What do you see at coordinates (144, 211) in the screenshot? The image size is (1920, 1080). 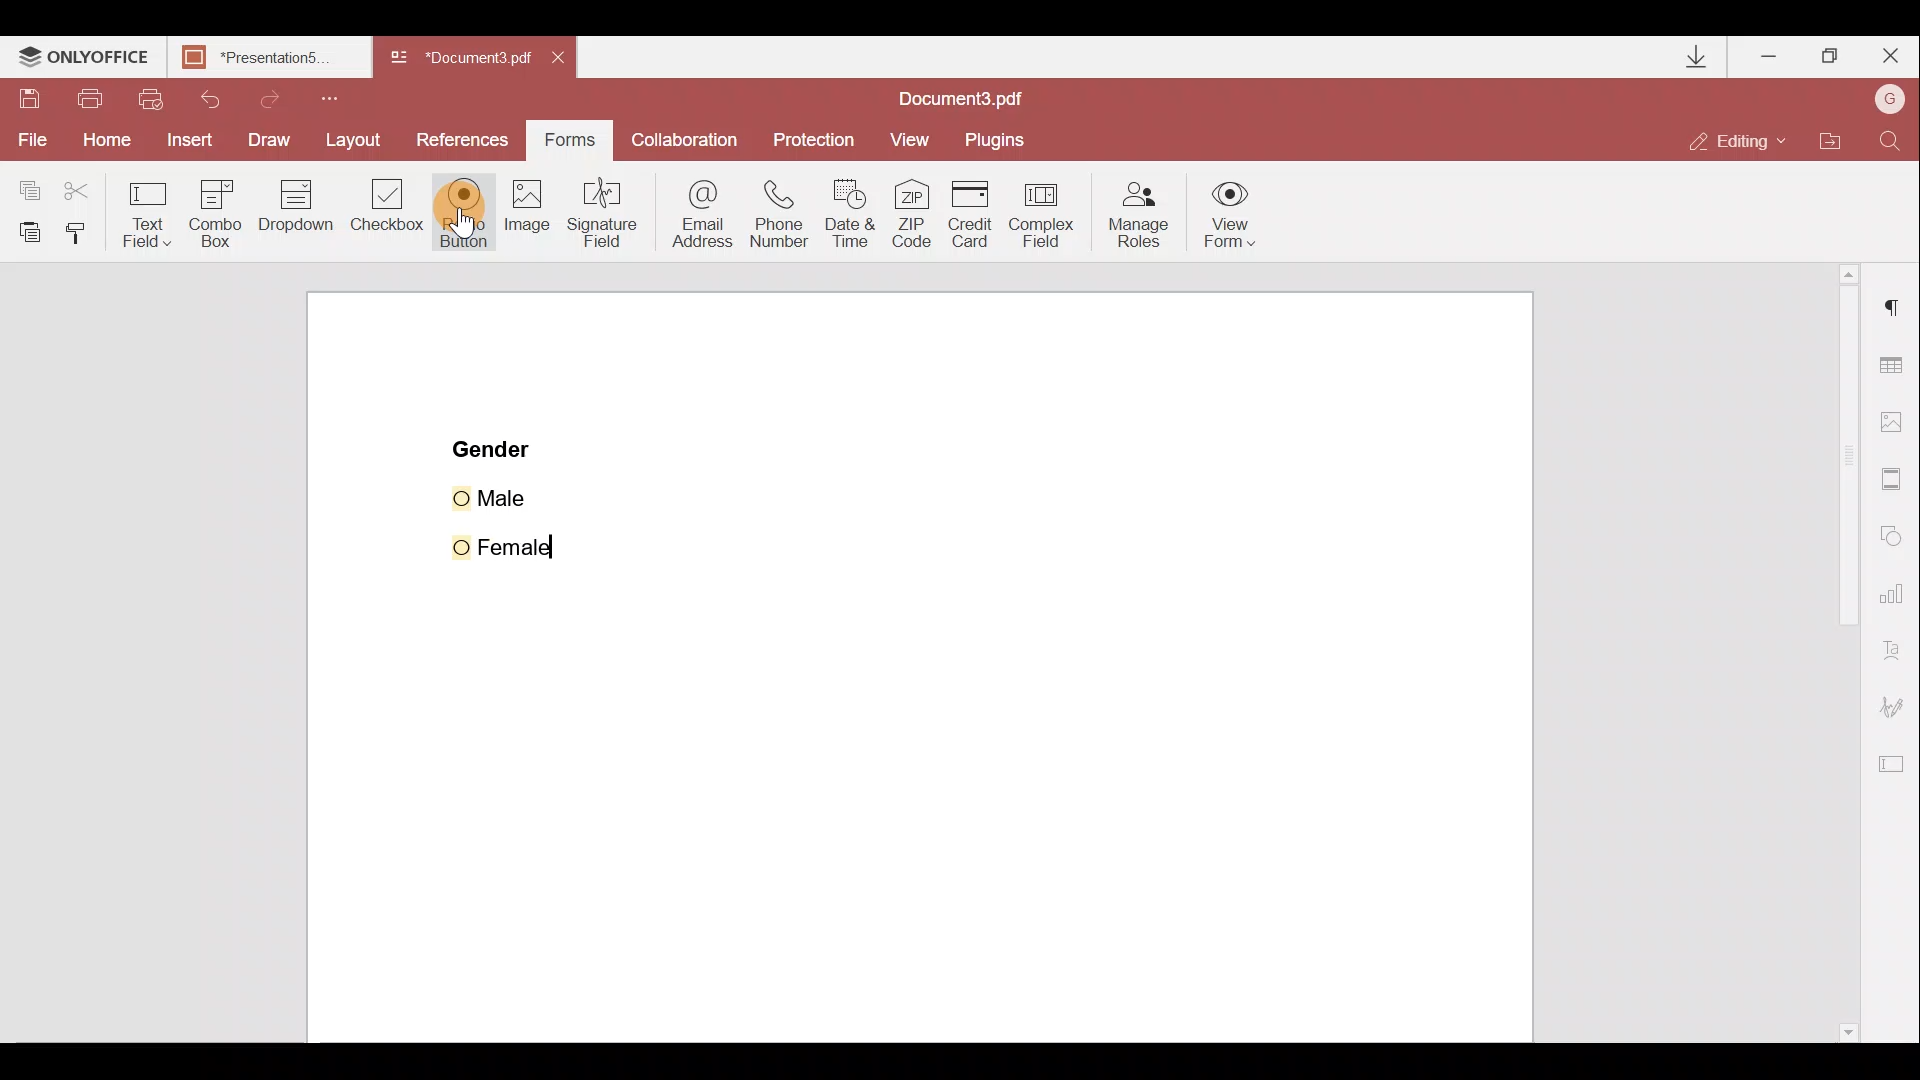 I see `Text field` at bounding box center [144, 211].